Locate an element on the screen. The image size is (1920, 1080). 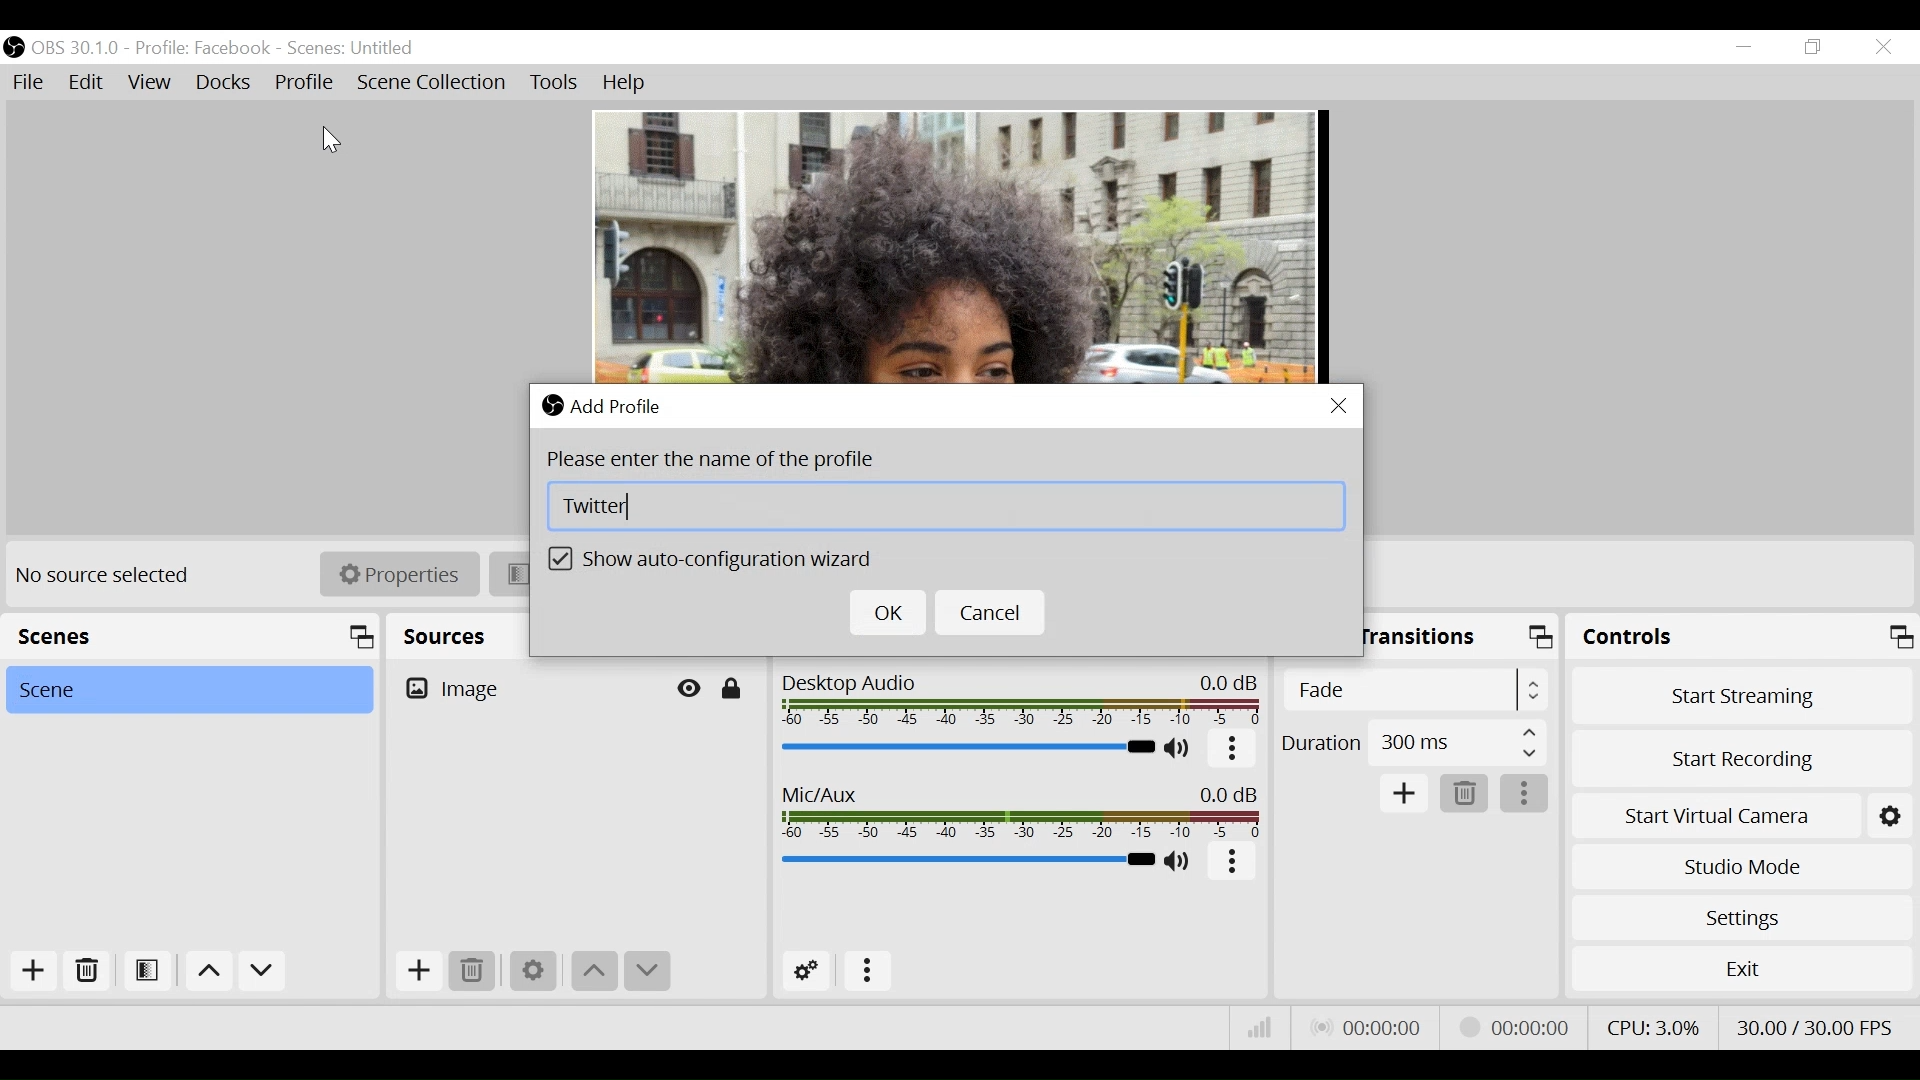
Controls Panel is located at coordinates (1745, 637).